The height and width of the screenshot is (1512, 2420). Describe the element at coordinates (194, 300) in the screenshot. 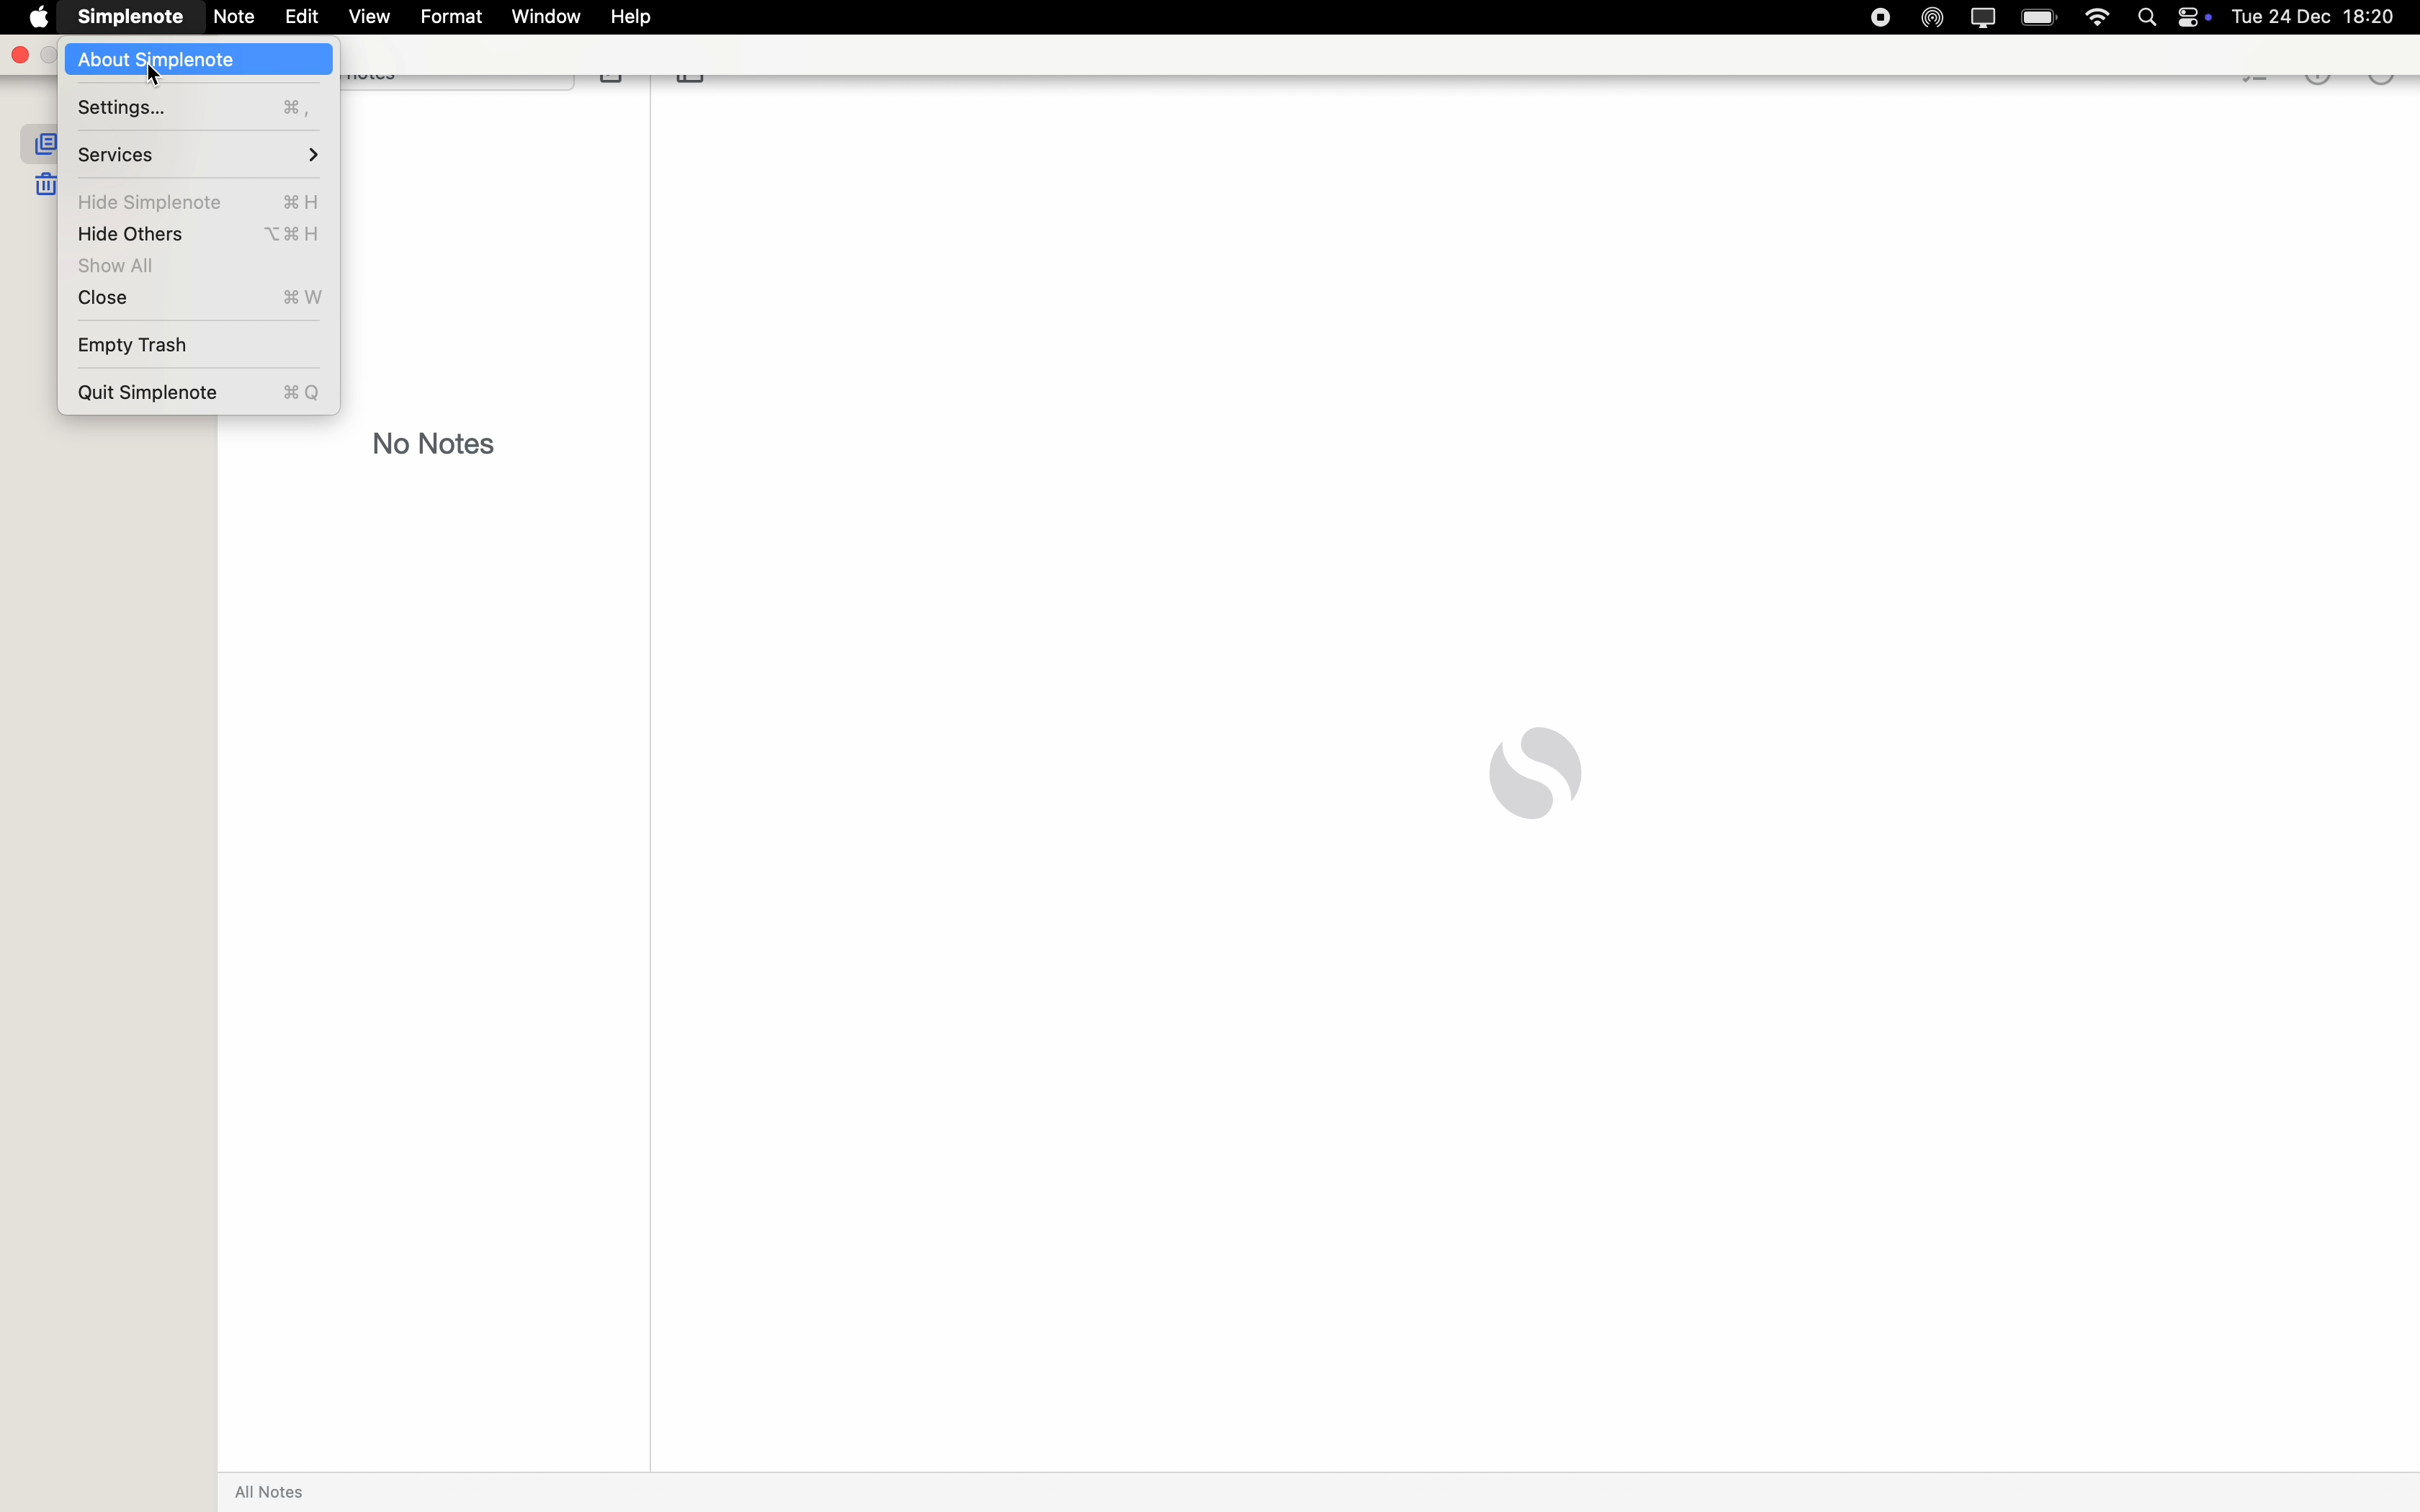

I see `close` at that location.